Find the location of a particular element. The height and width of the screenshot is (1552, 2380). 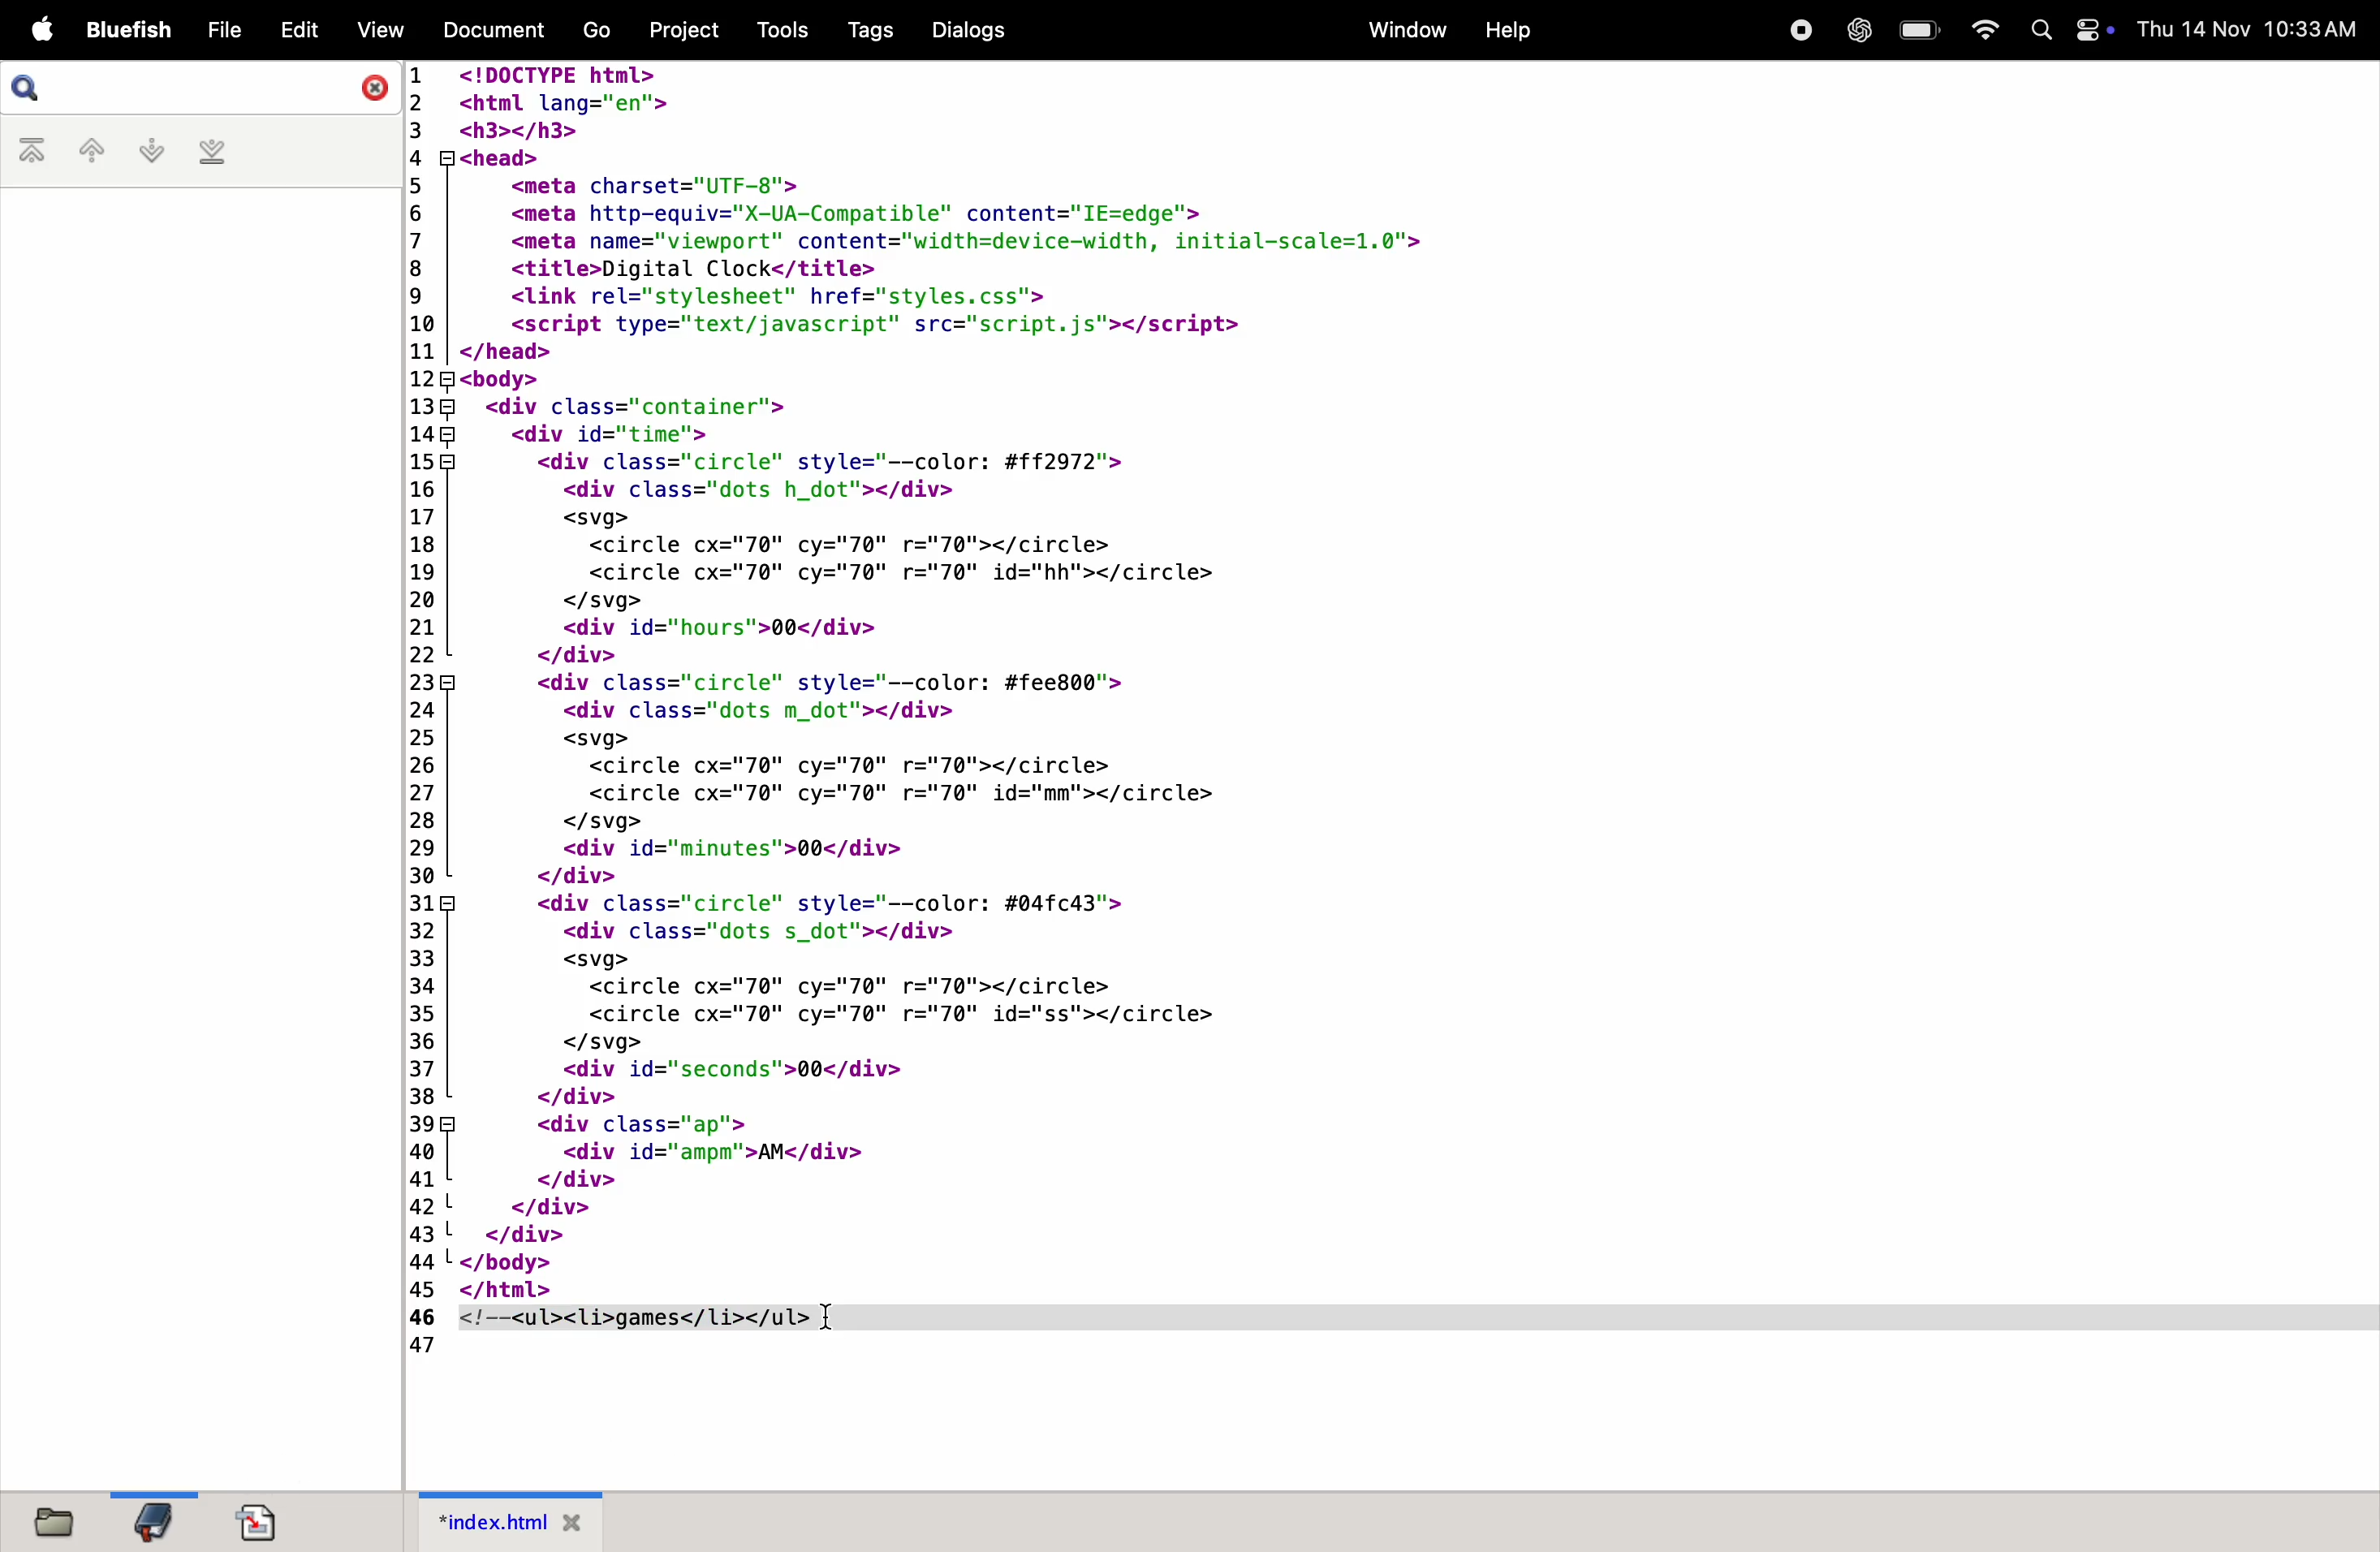

close is located at coordinates (368, 90).